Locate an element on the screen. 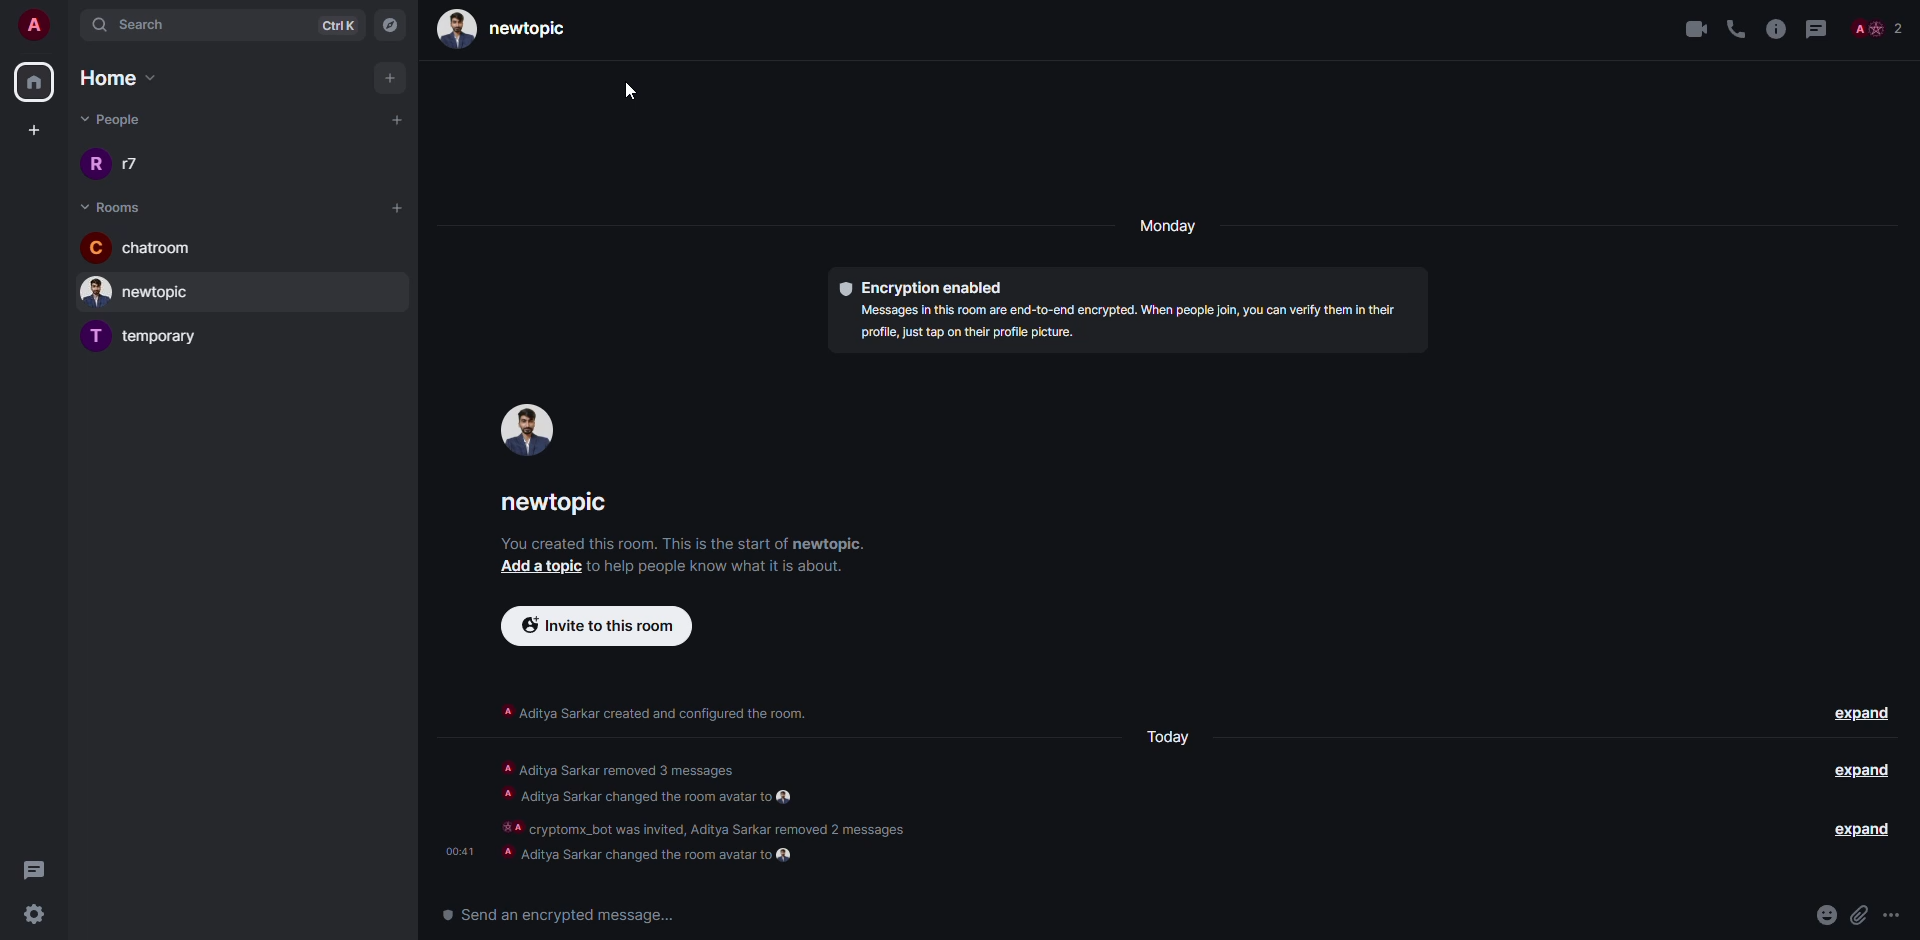 This screenshot has height=940, width=1920. info is located at coordinates (1774, 27).